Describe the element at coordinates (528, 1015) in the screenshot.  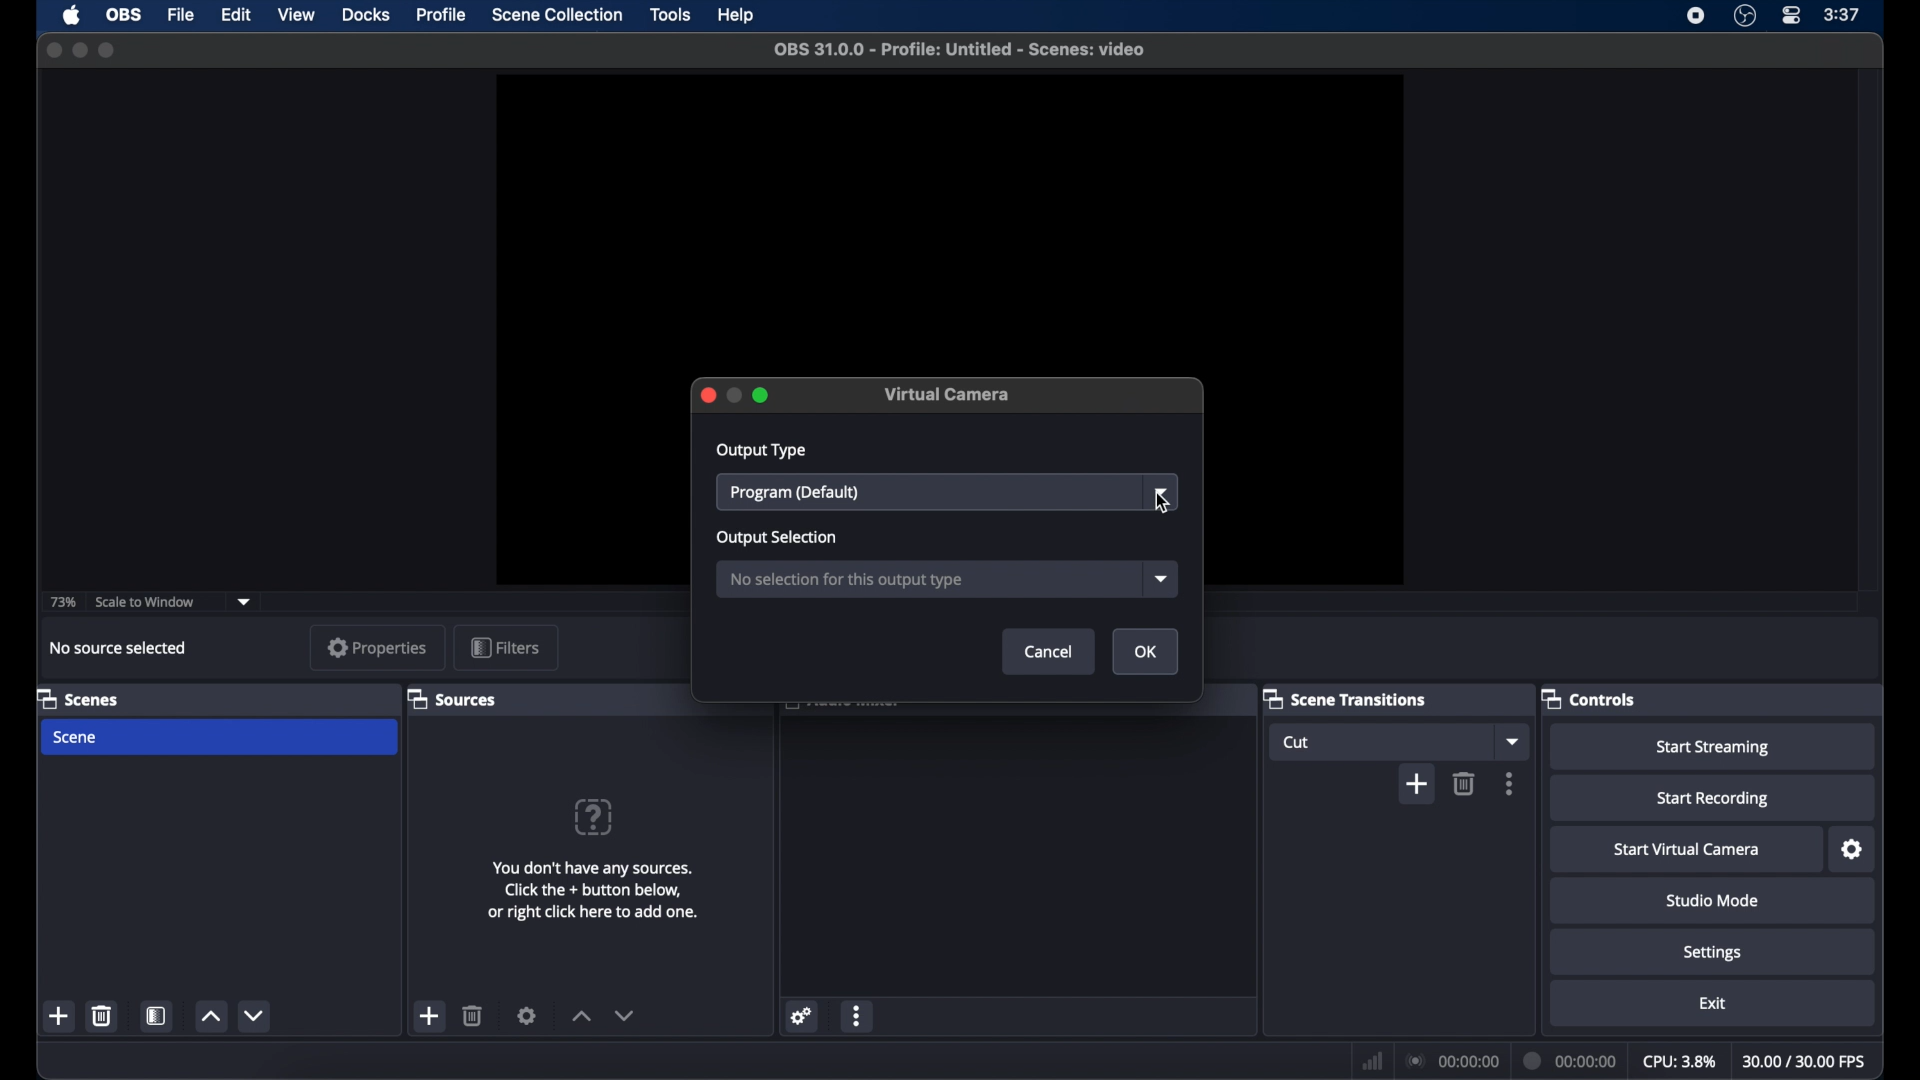
I see `settings` at that location.